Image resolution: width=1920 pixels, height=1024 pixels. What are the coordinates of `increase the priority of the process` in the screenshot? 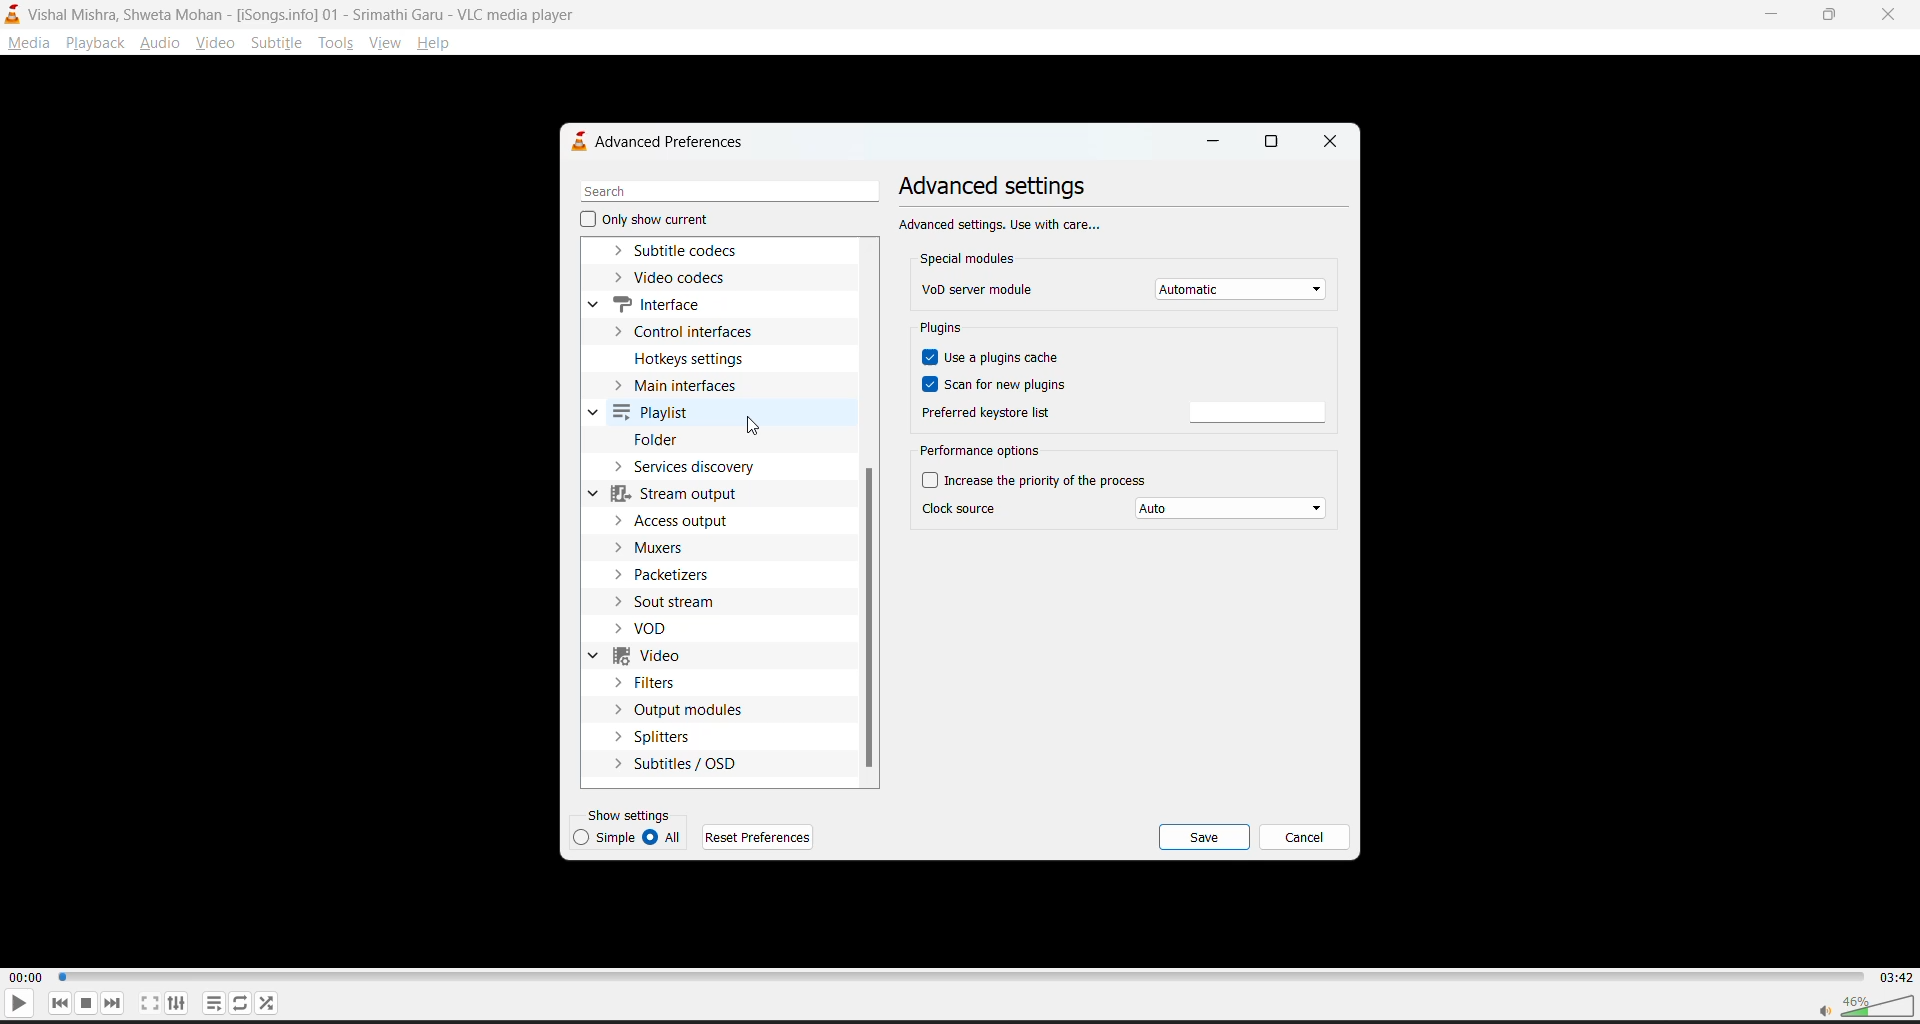 It's located at (1037, 482).